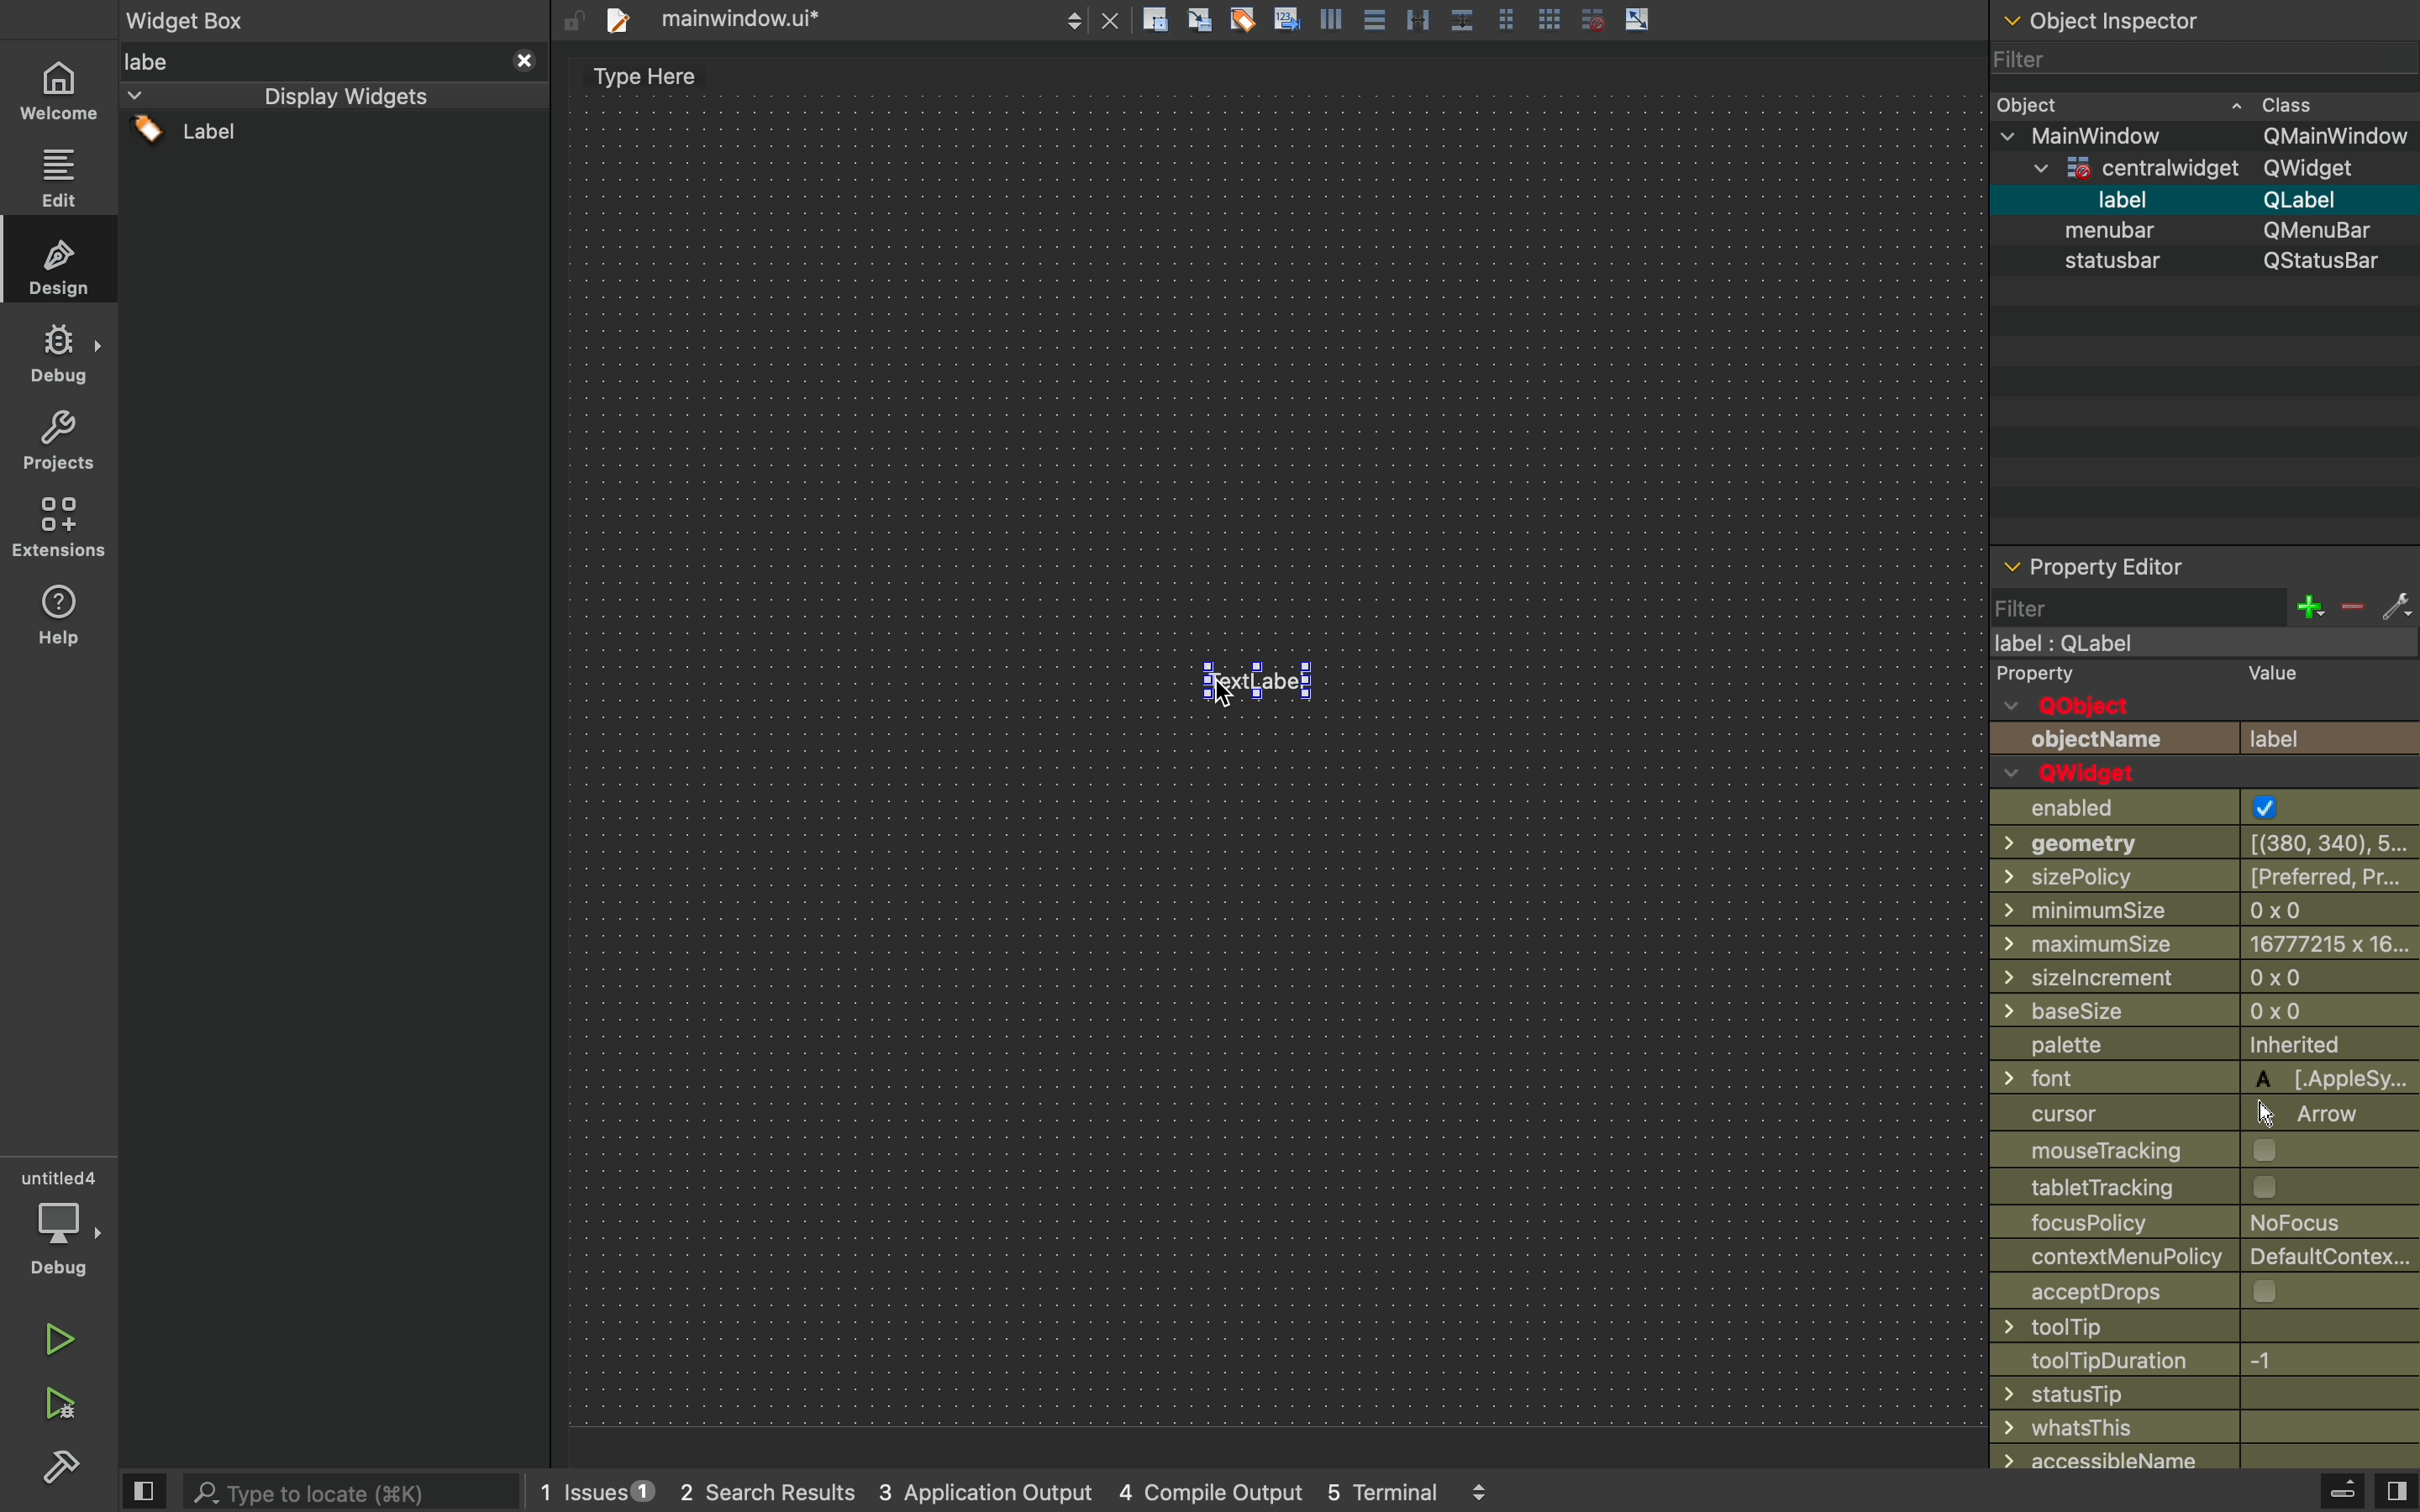  I want to click on menubar, so click(2221, 200).